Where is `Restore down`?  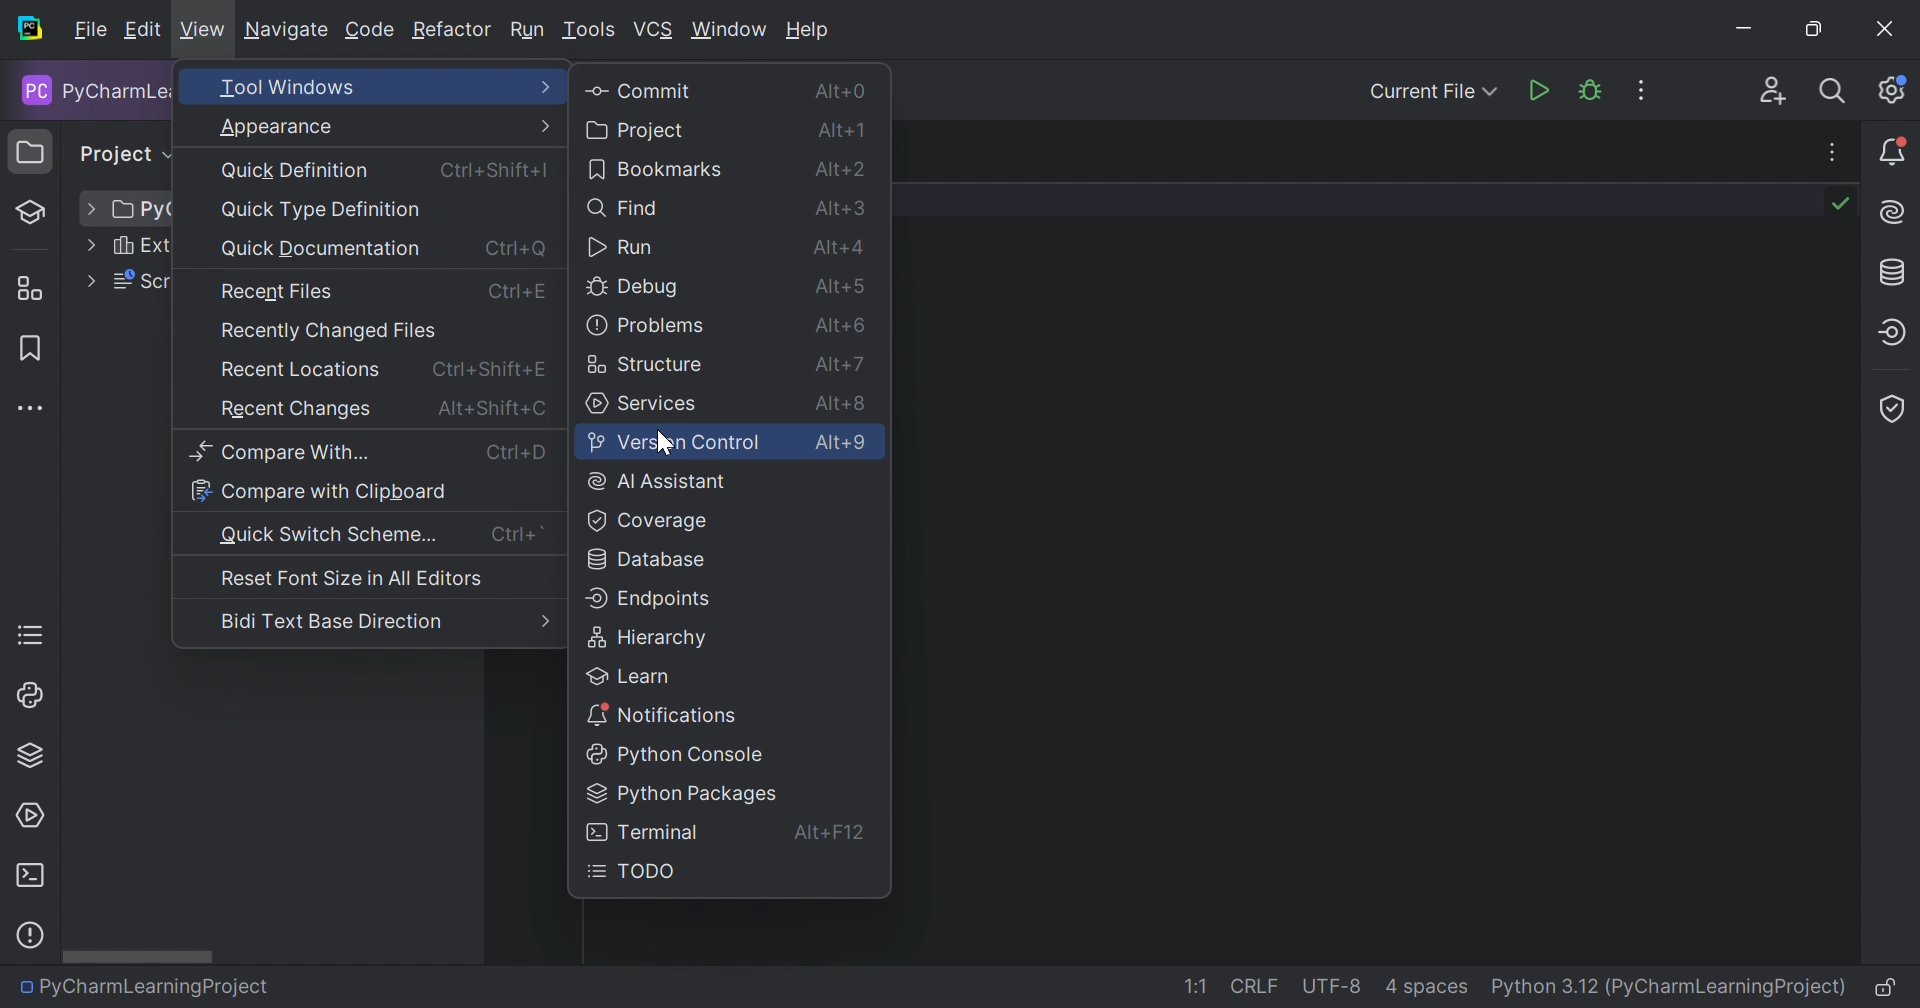
Restore down is located at coordinates (1817, 30).